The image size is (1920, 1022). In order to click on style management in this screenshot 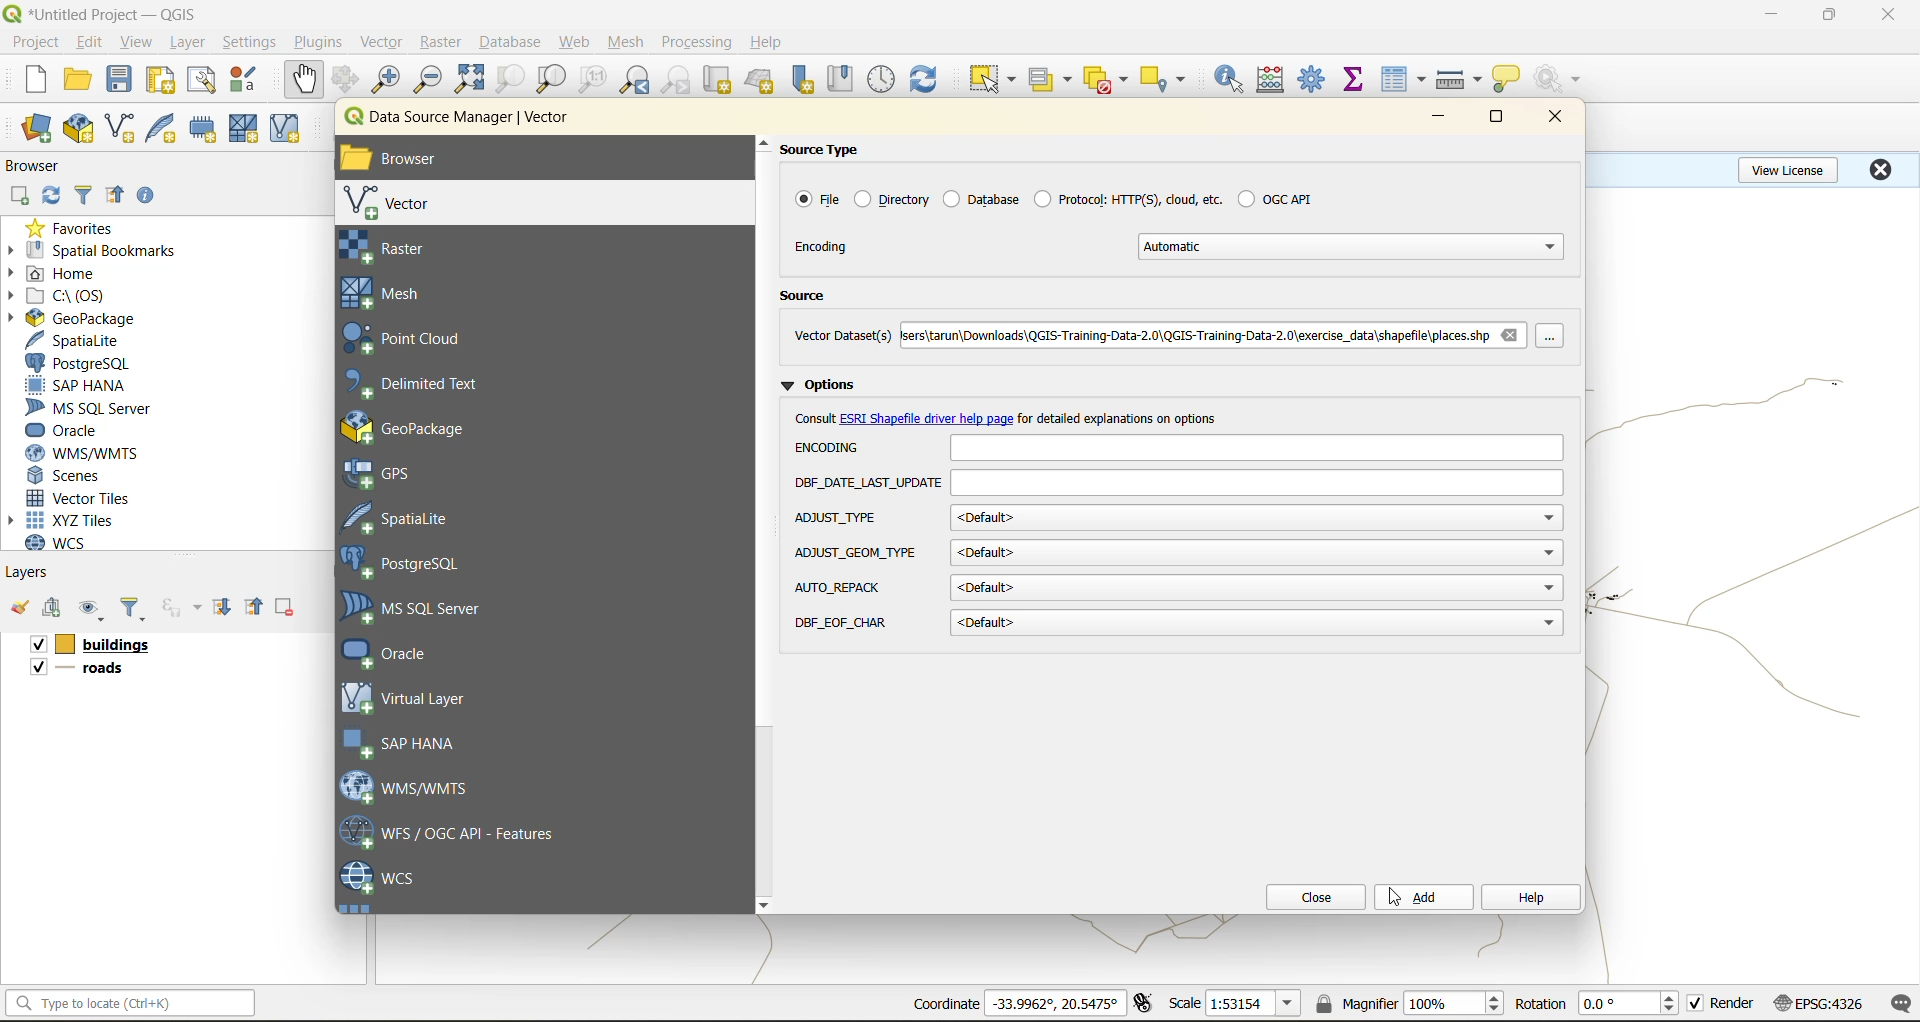, I will do `click(249, 79)`.